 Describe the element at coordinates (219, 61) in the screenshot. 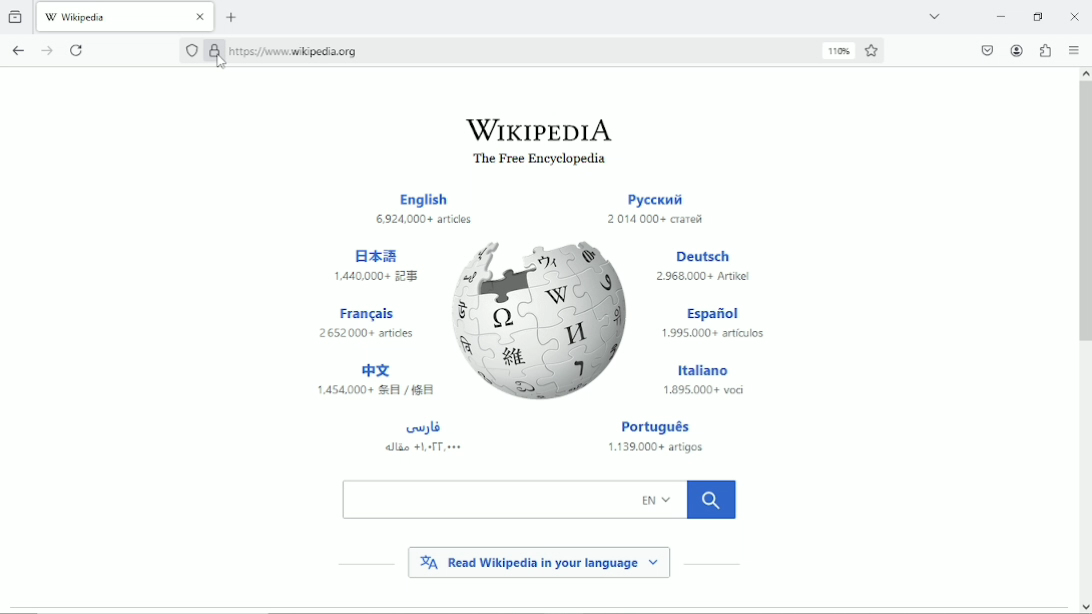

I see `cursor` at that location.